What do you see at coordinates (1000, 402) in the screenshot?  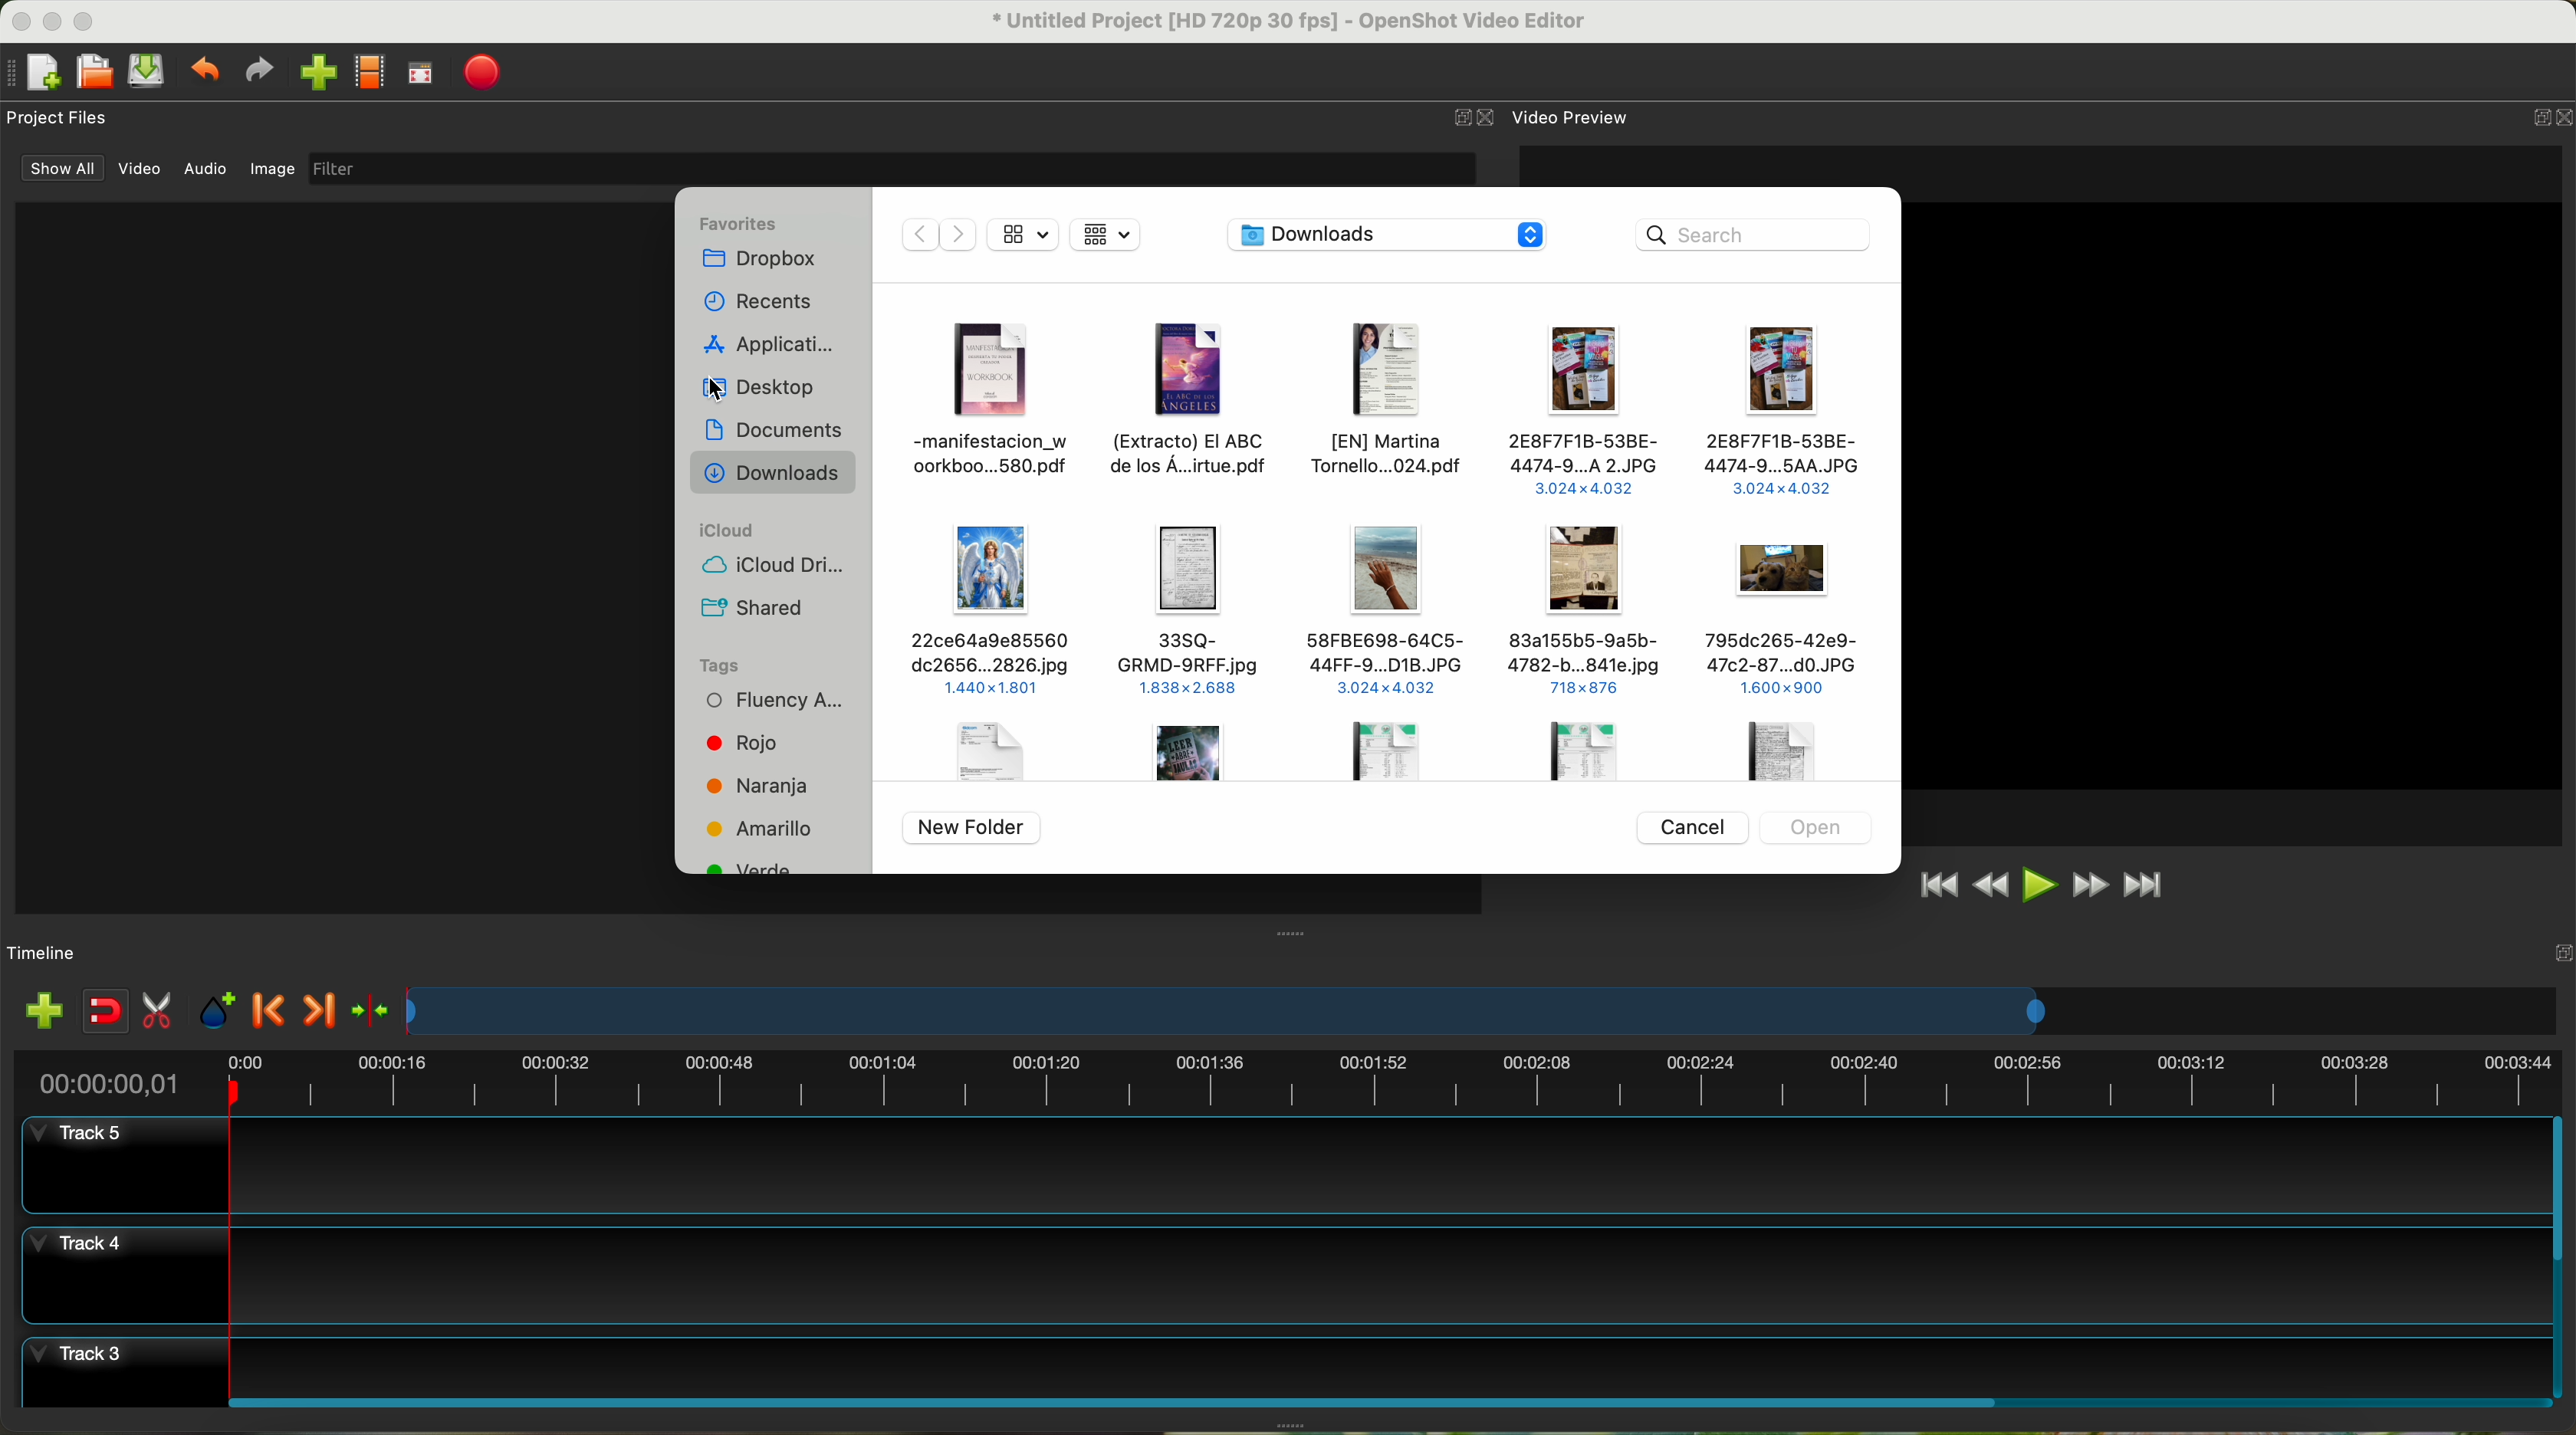 I see `file` at bounding box center [1000, 402].